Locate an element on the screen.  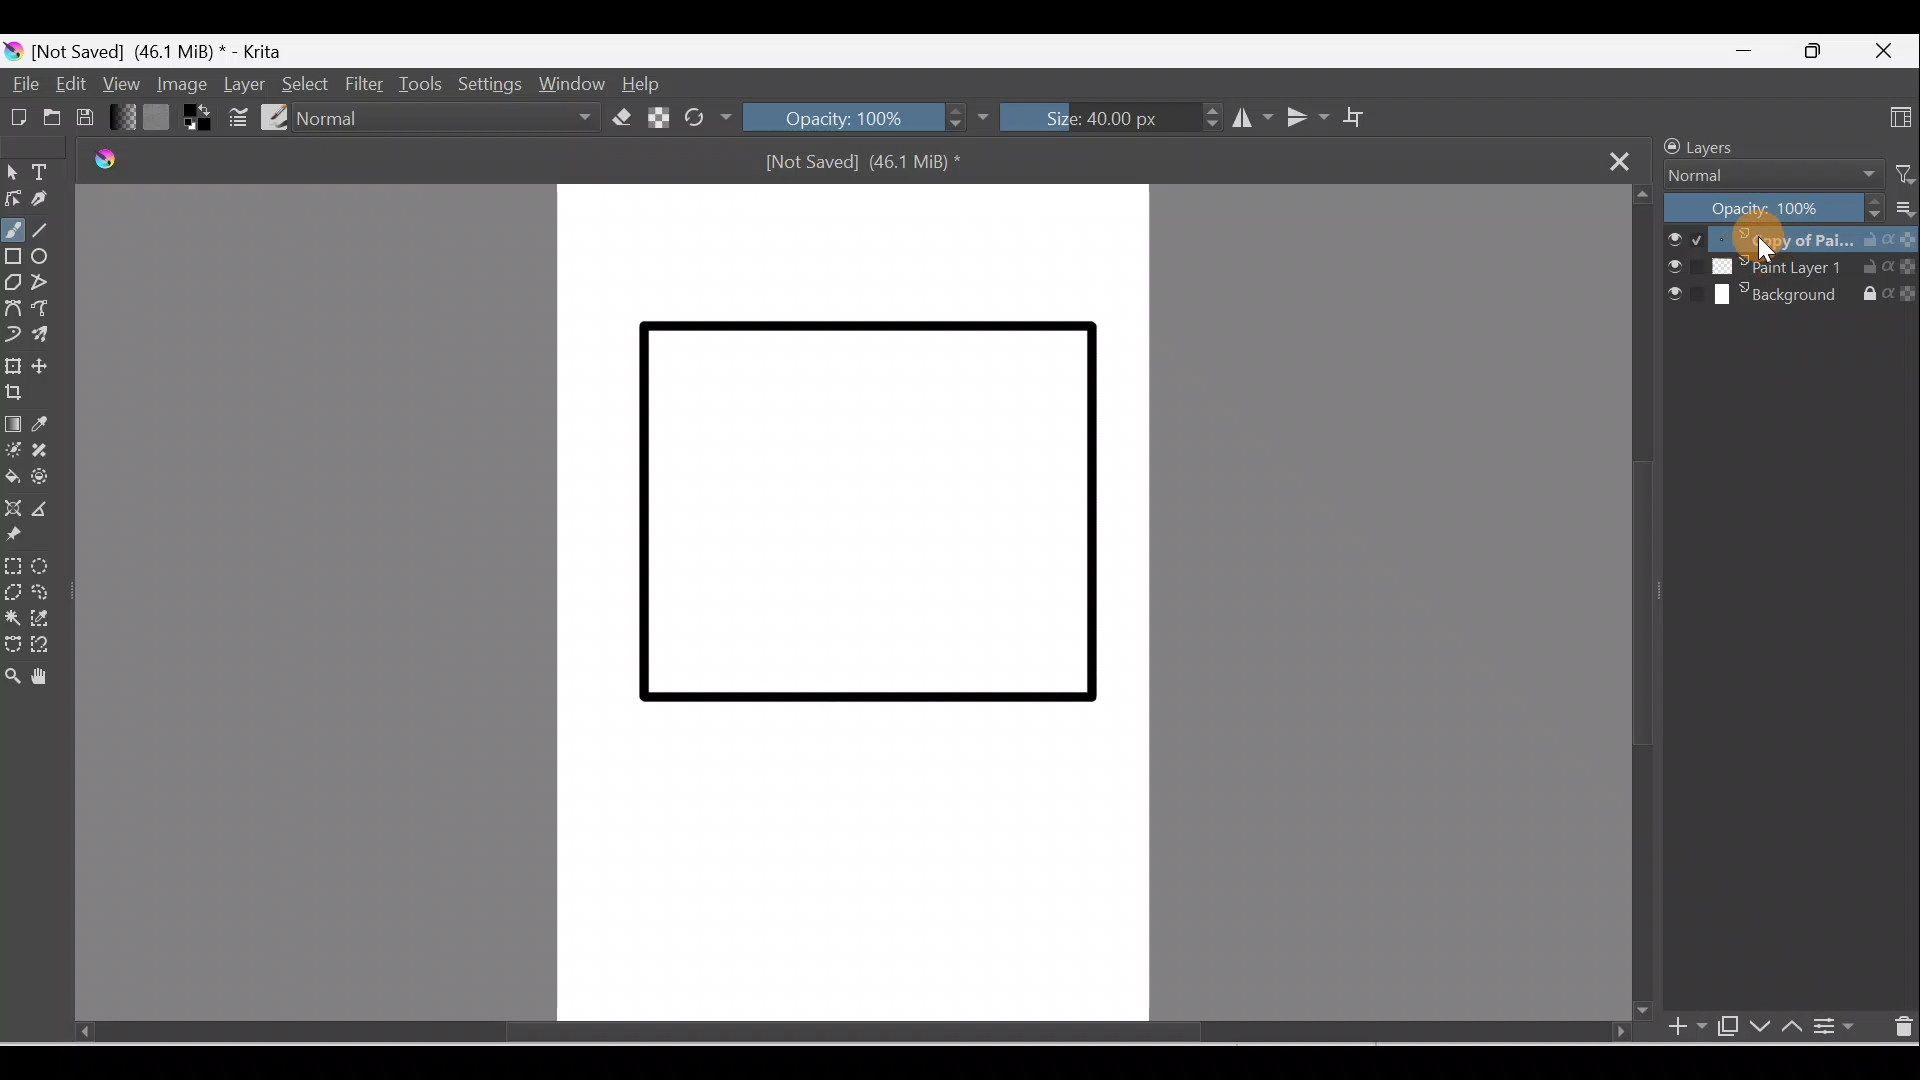
Calligraphy is located at coordinates (43, 202).